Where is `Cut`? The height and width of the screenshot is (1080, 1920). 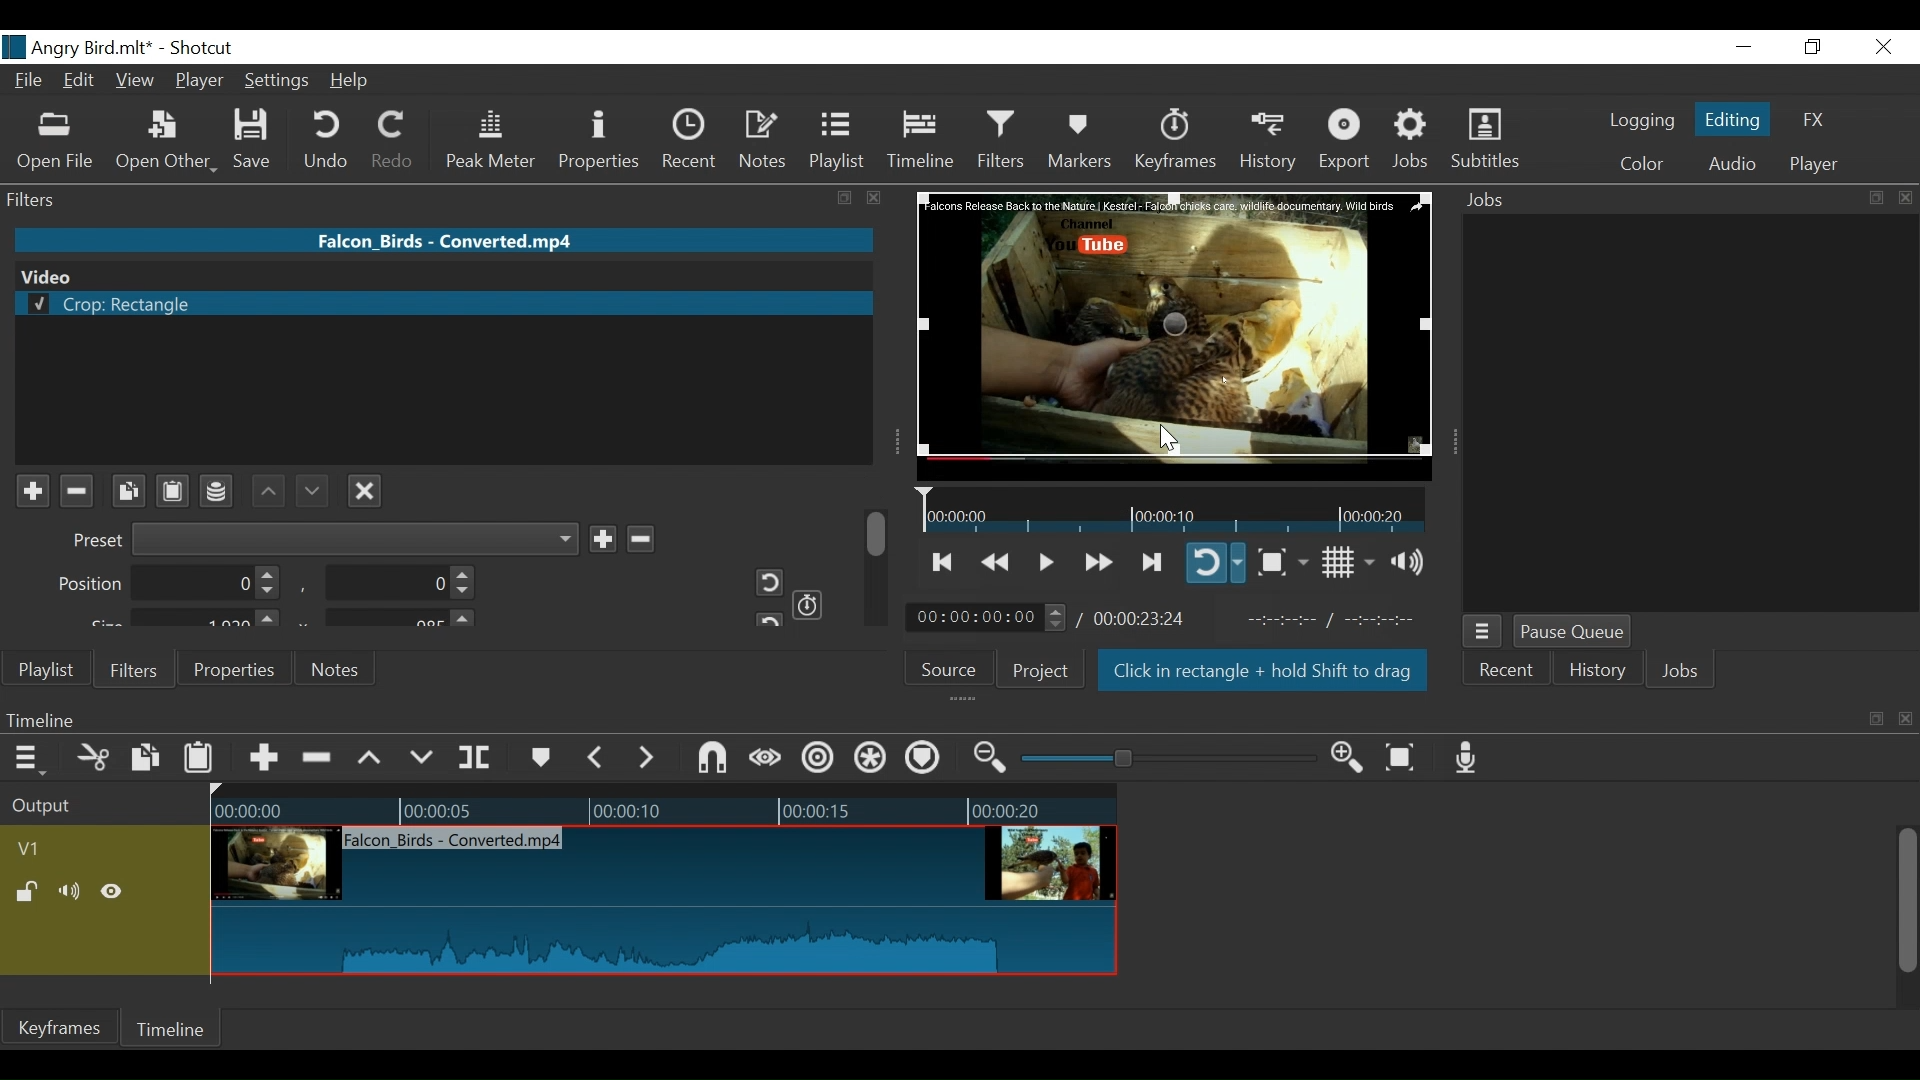
Cut is located at coordinates (94, 759).